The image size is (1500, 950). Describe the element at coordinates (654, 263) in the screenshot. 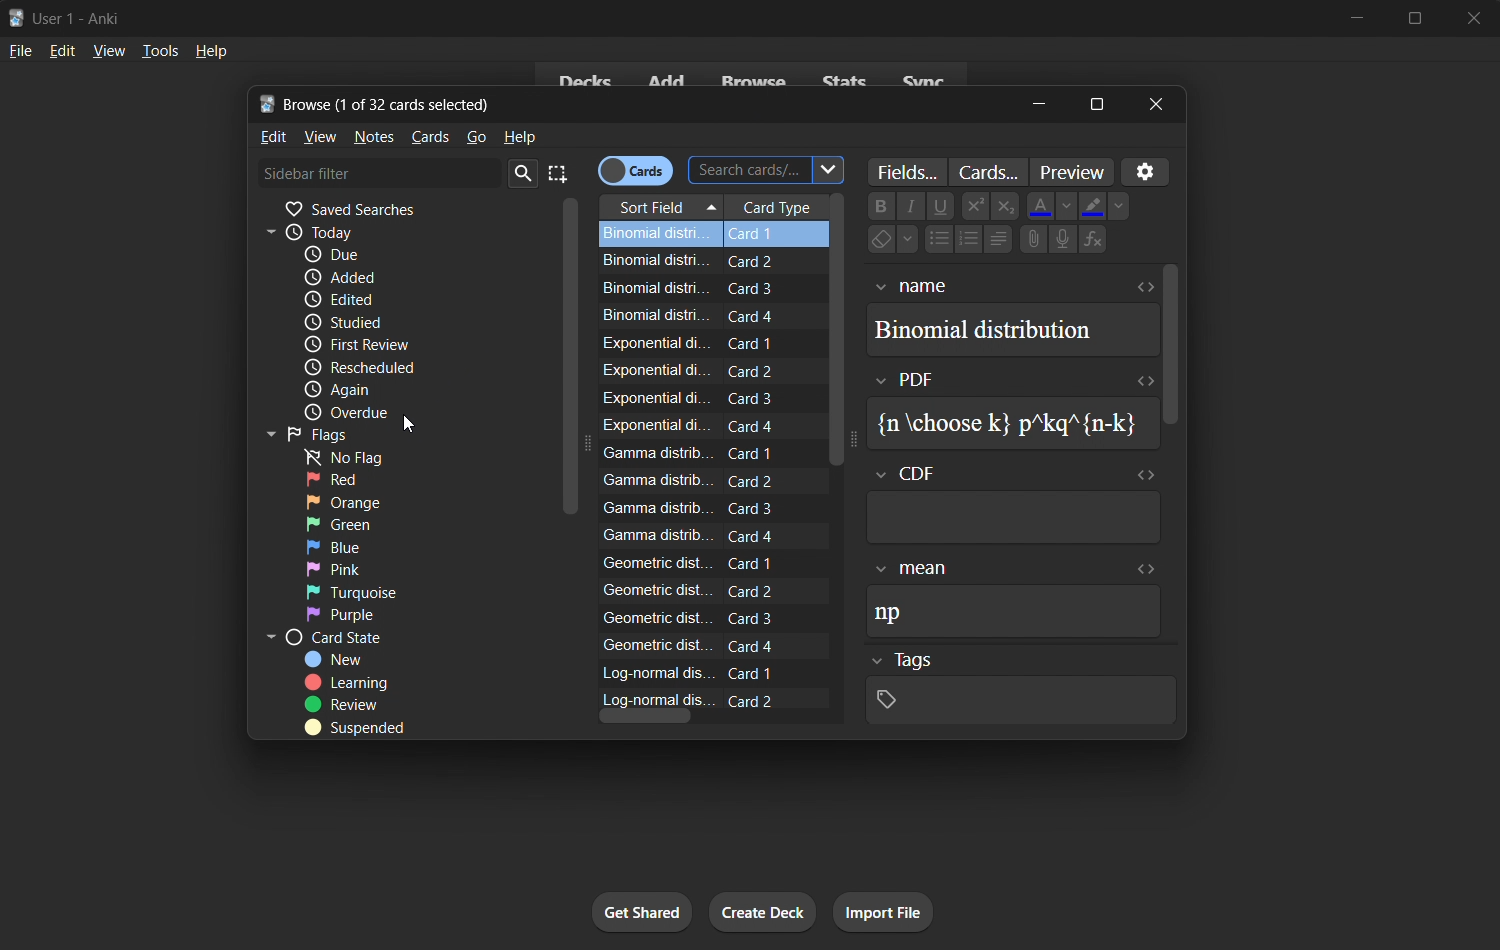

I see `Binomial distri` at that location.